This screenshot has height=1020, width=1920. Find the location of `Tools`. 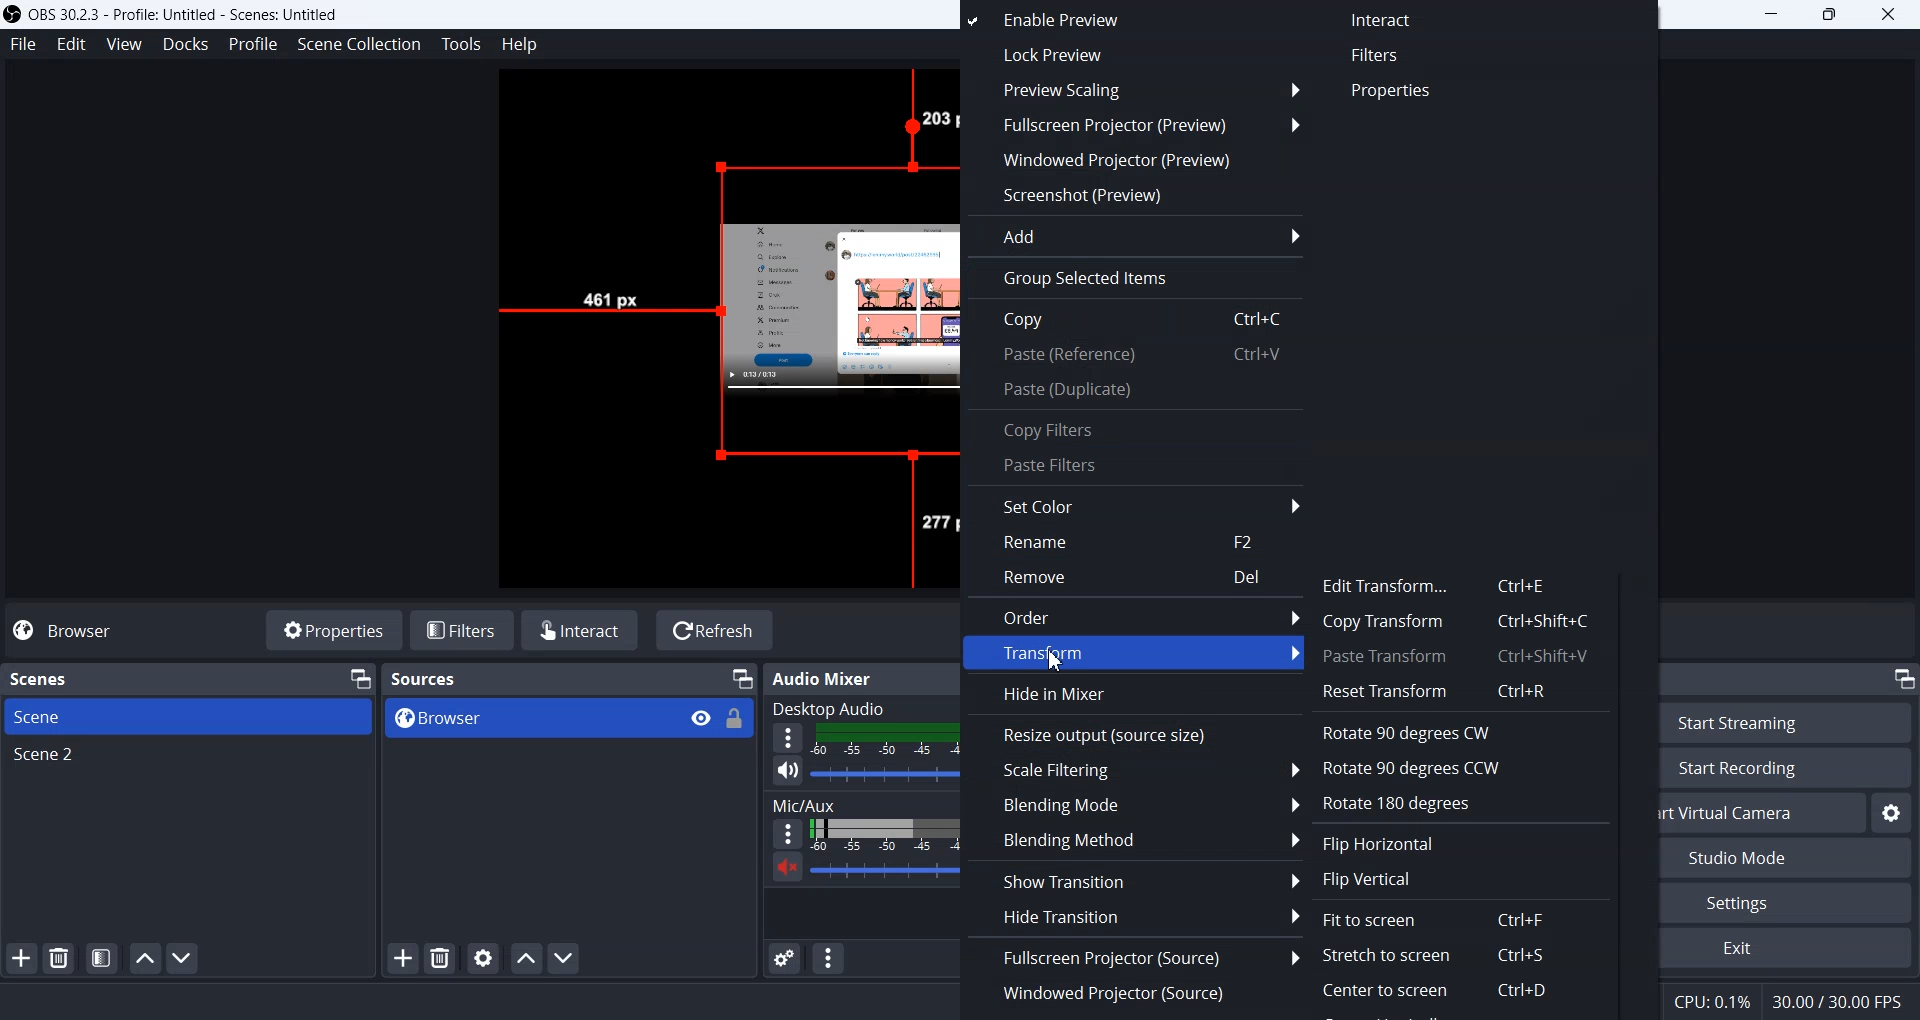

Tools is located at coordinates (461, 45).